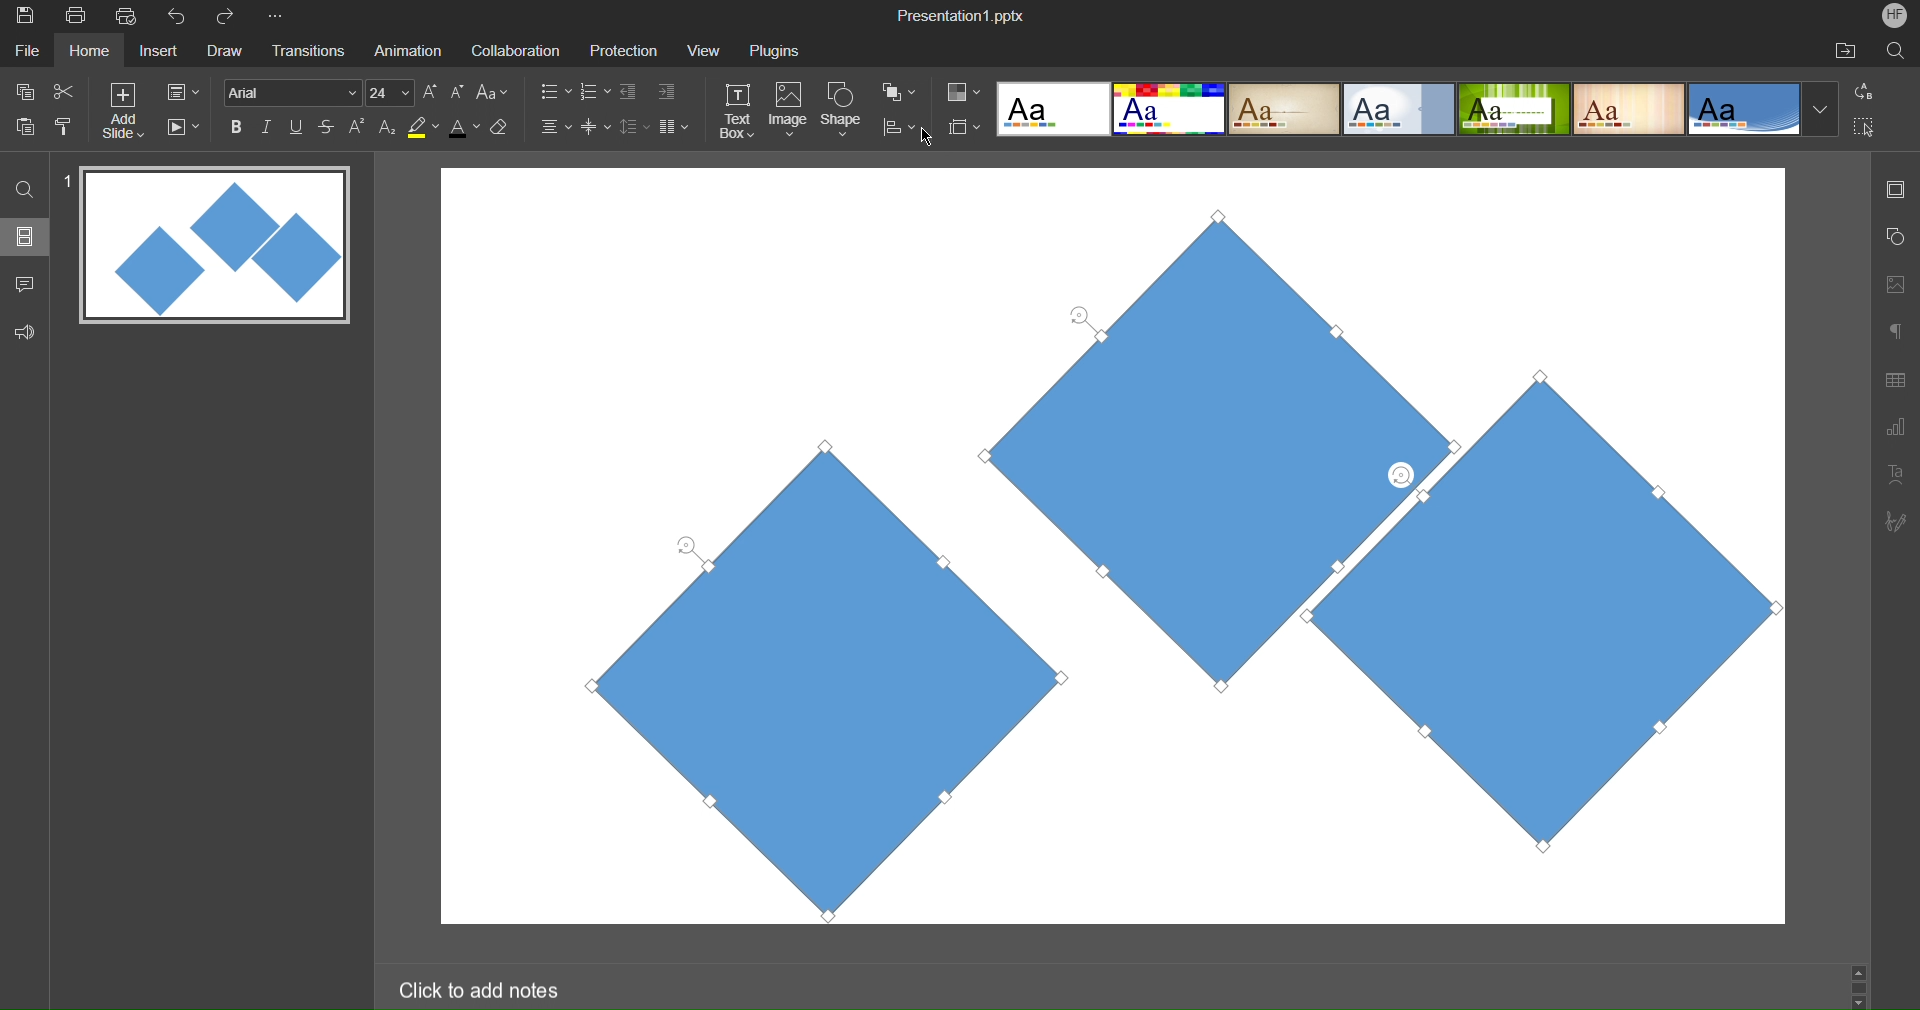  I want to click on Slide Settings, so click(1893, 189).